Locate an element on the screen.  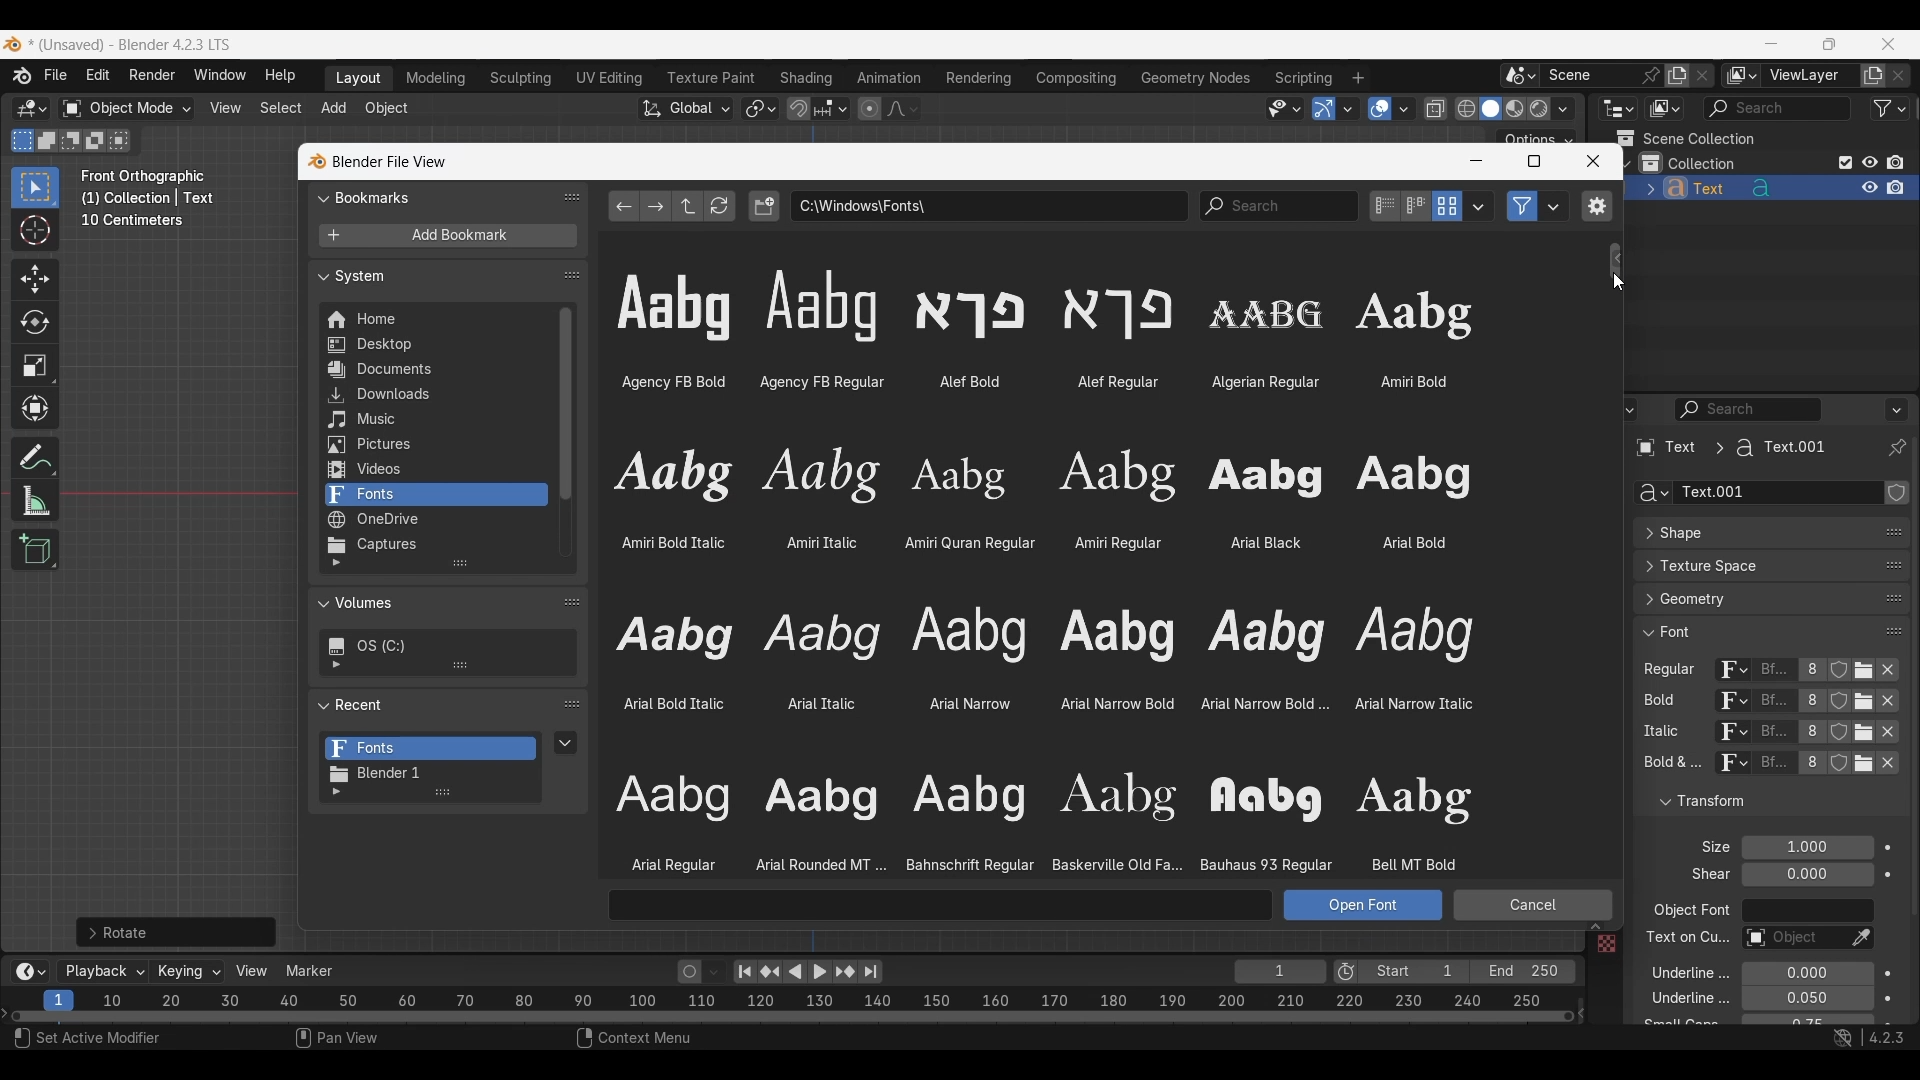
Maximize is located at coordinates (1534, 161).